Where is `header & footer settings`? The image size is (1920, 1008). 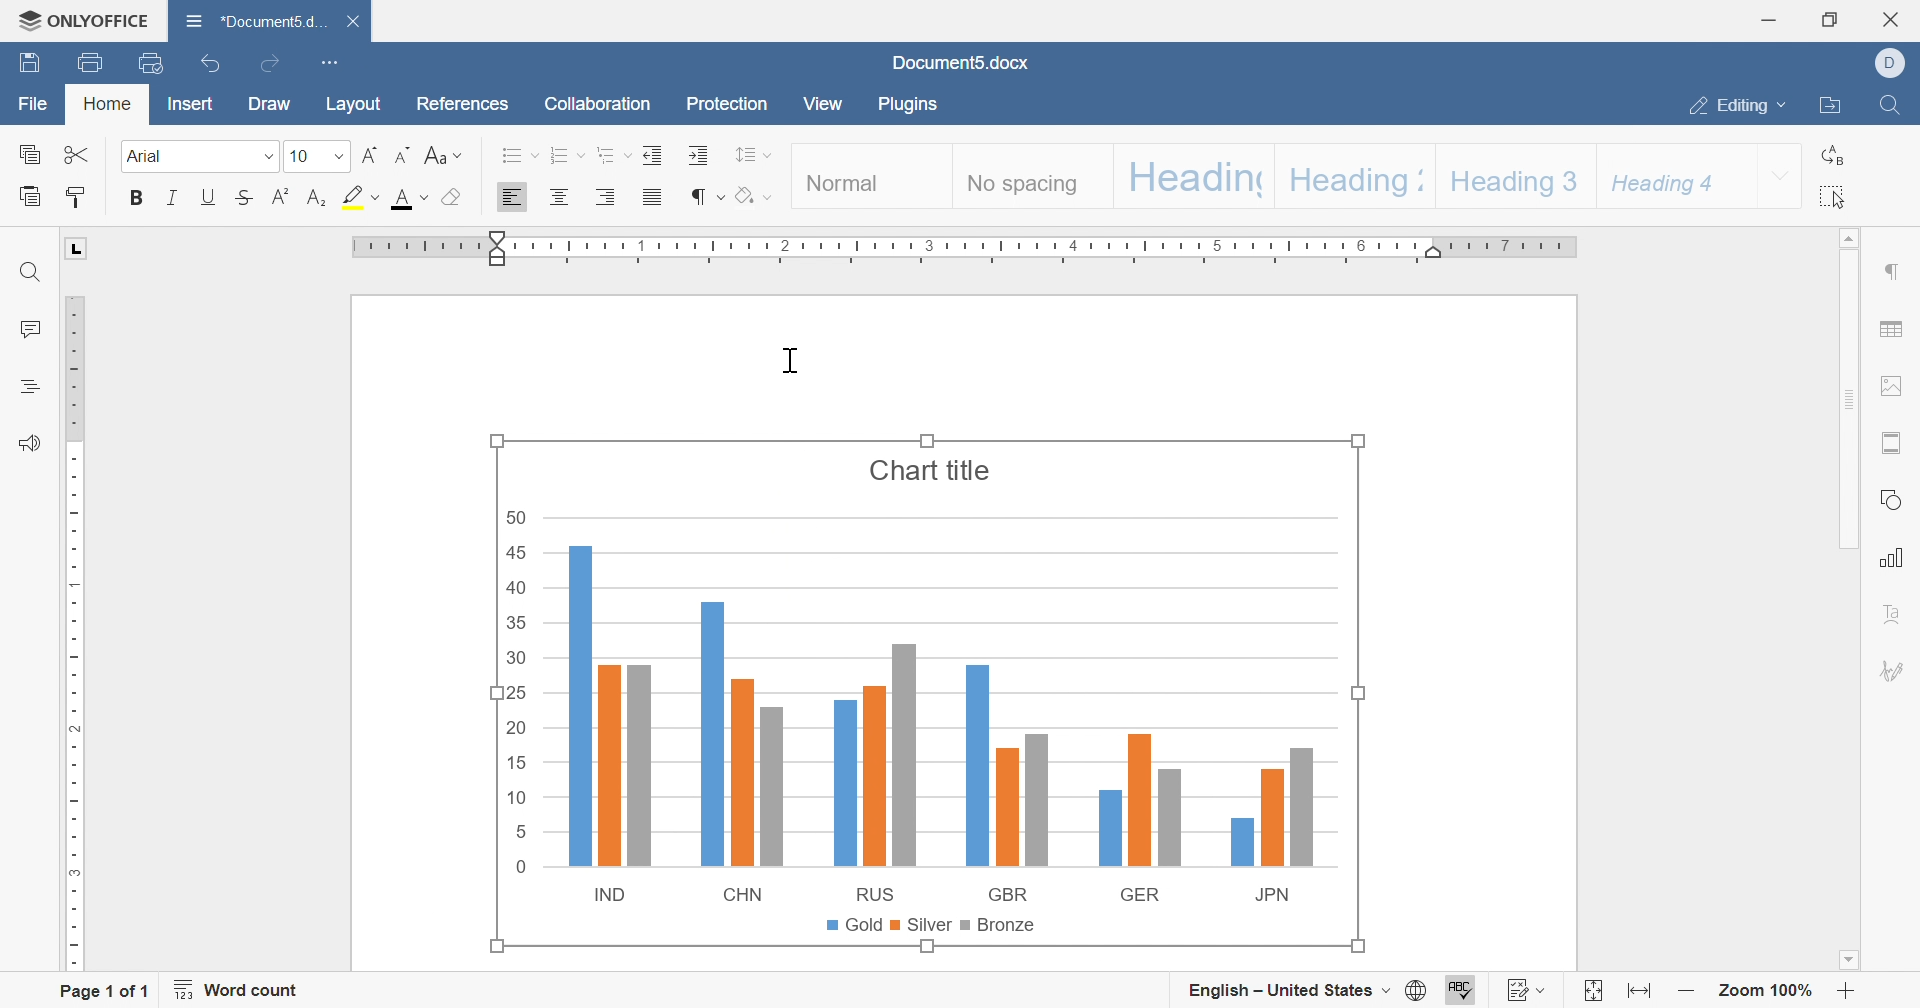 header & footer settings is located at coordinates (1894, 444).